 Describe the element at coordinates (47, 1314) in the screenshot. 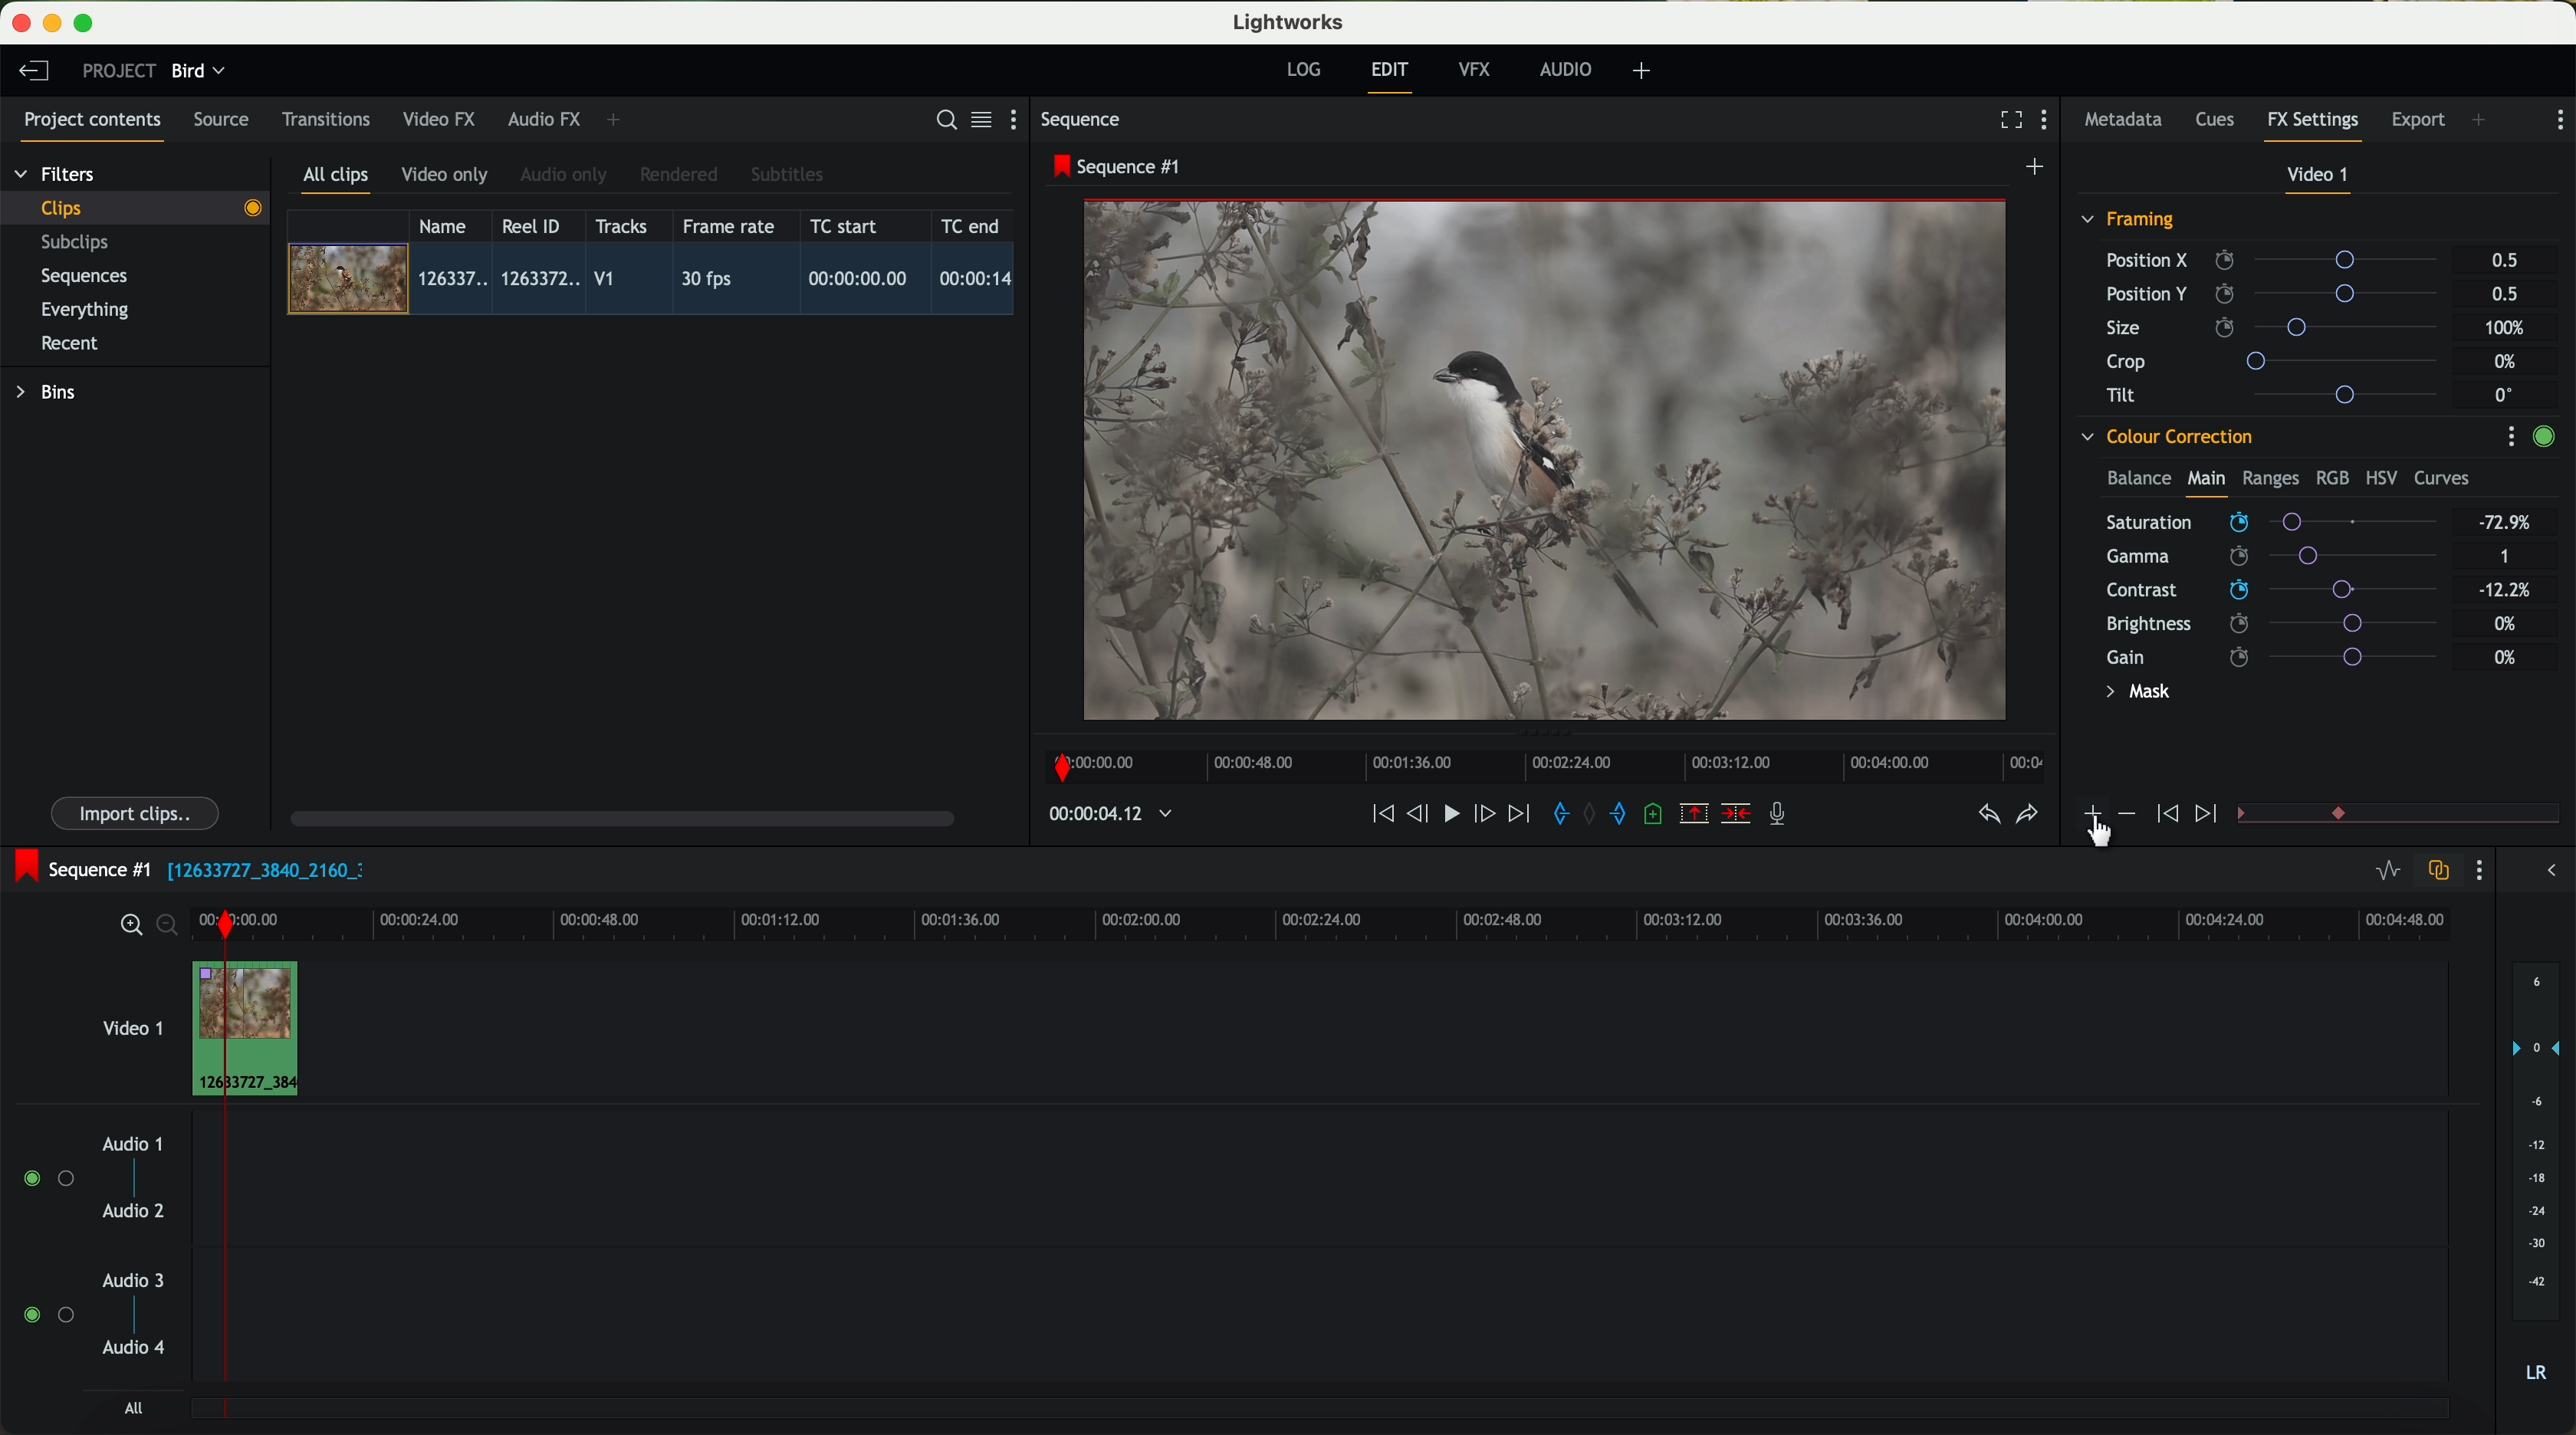

I see `enable audio` at that location.